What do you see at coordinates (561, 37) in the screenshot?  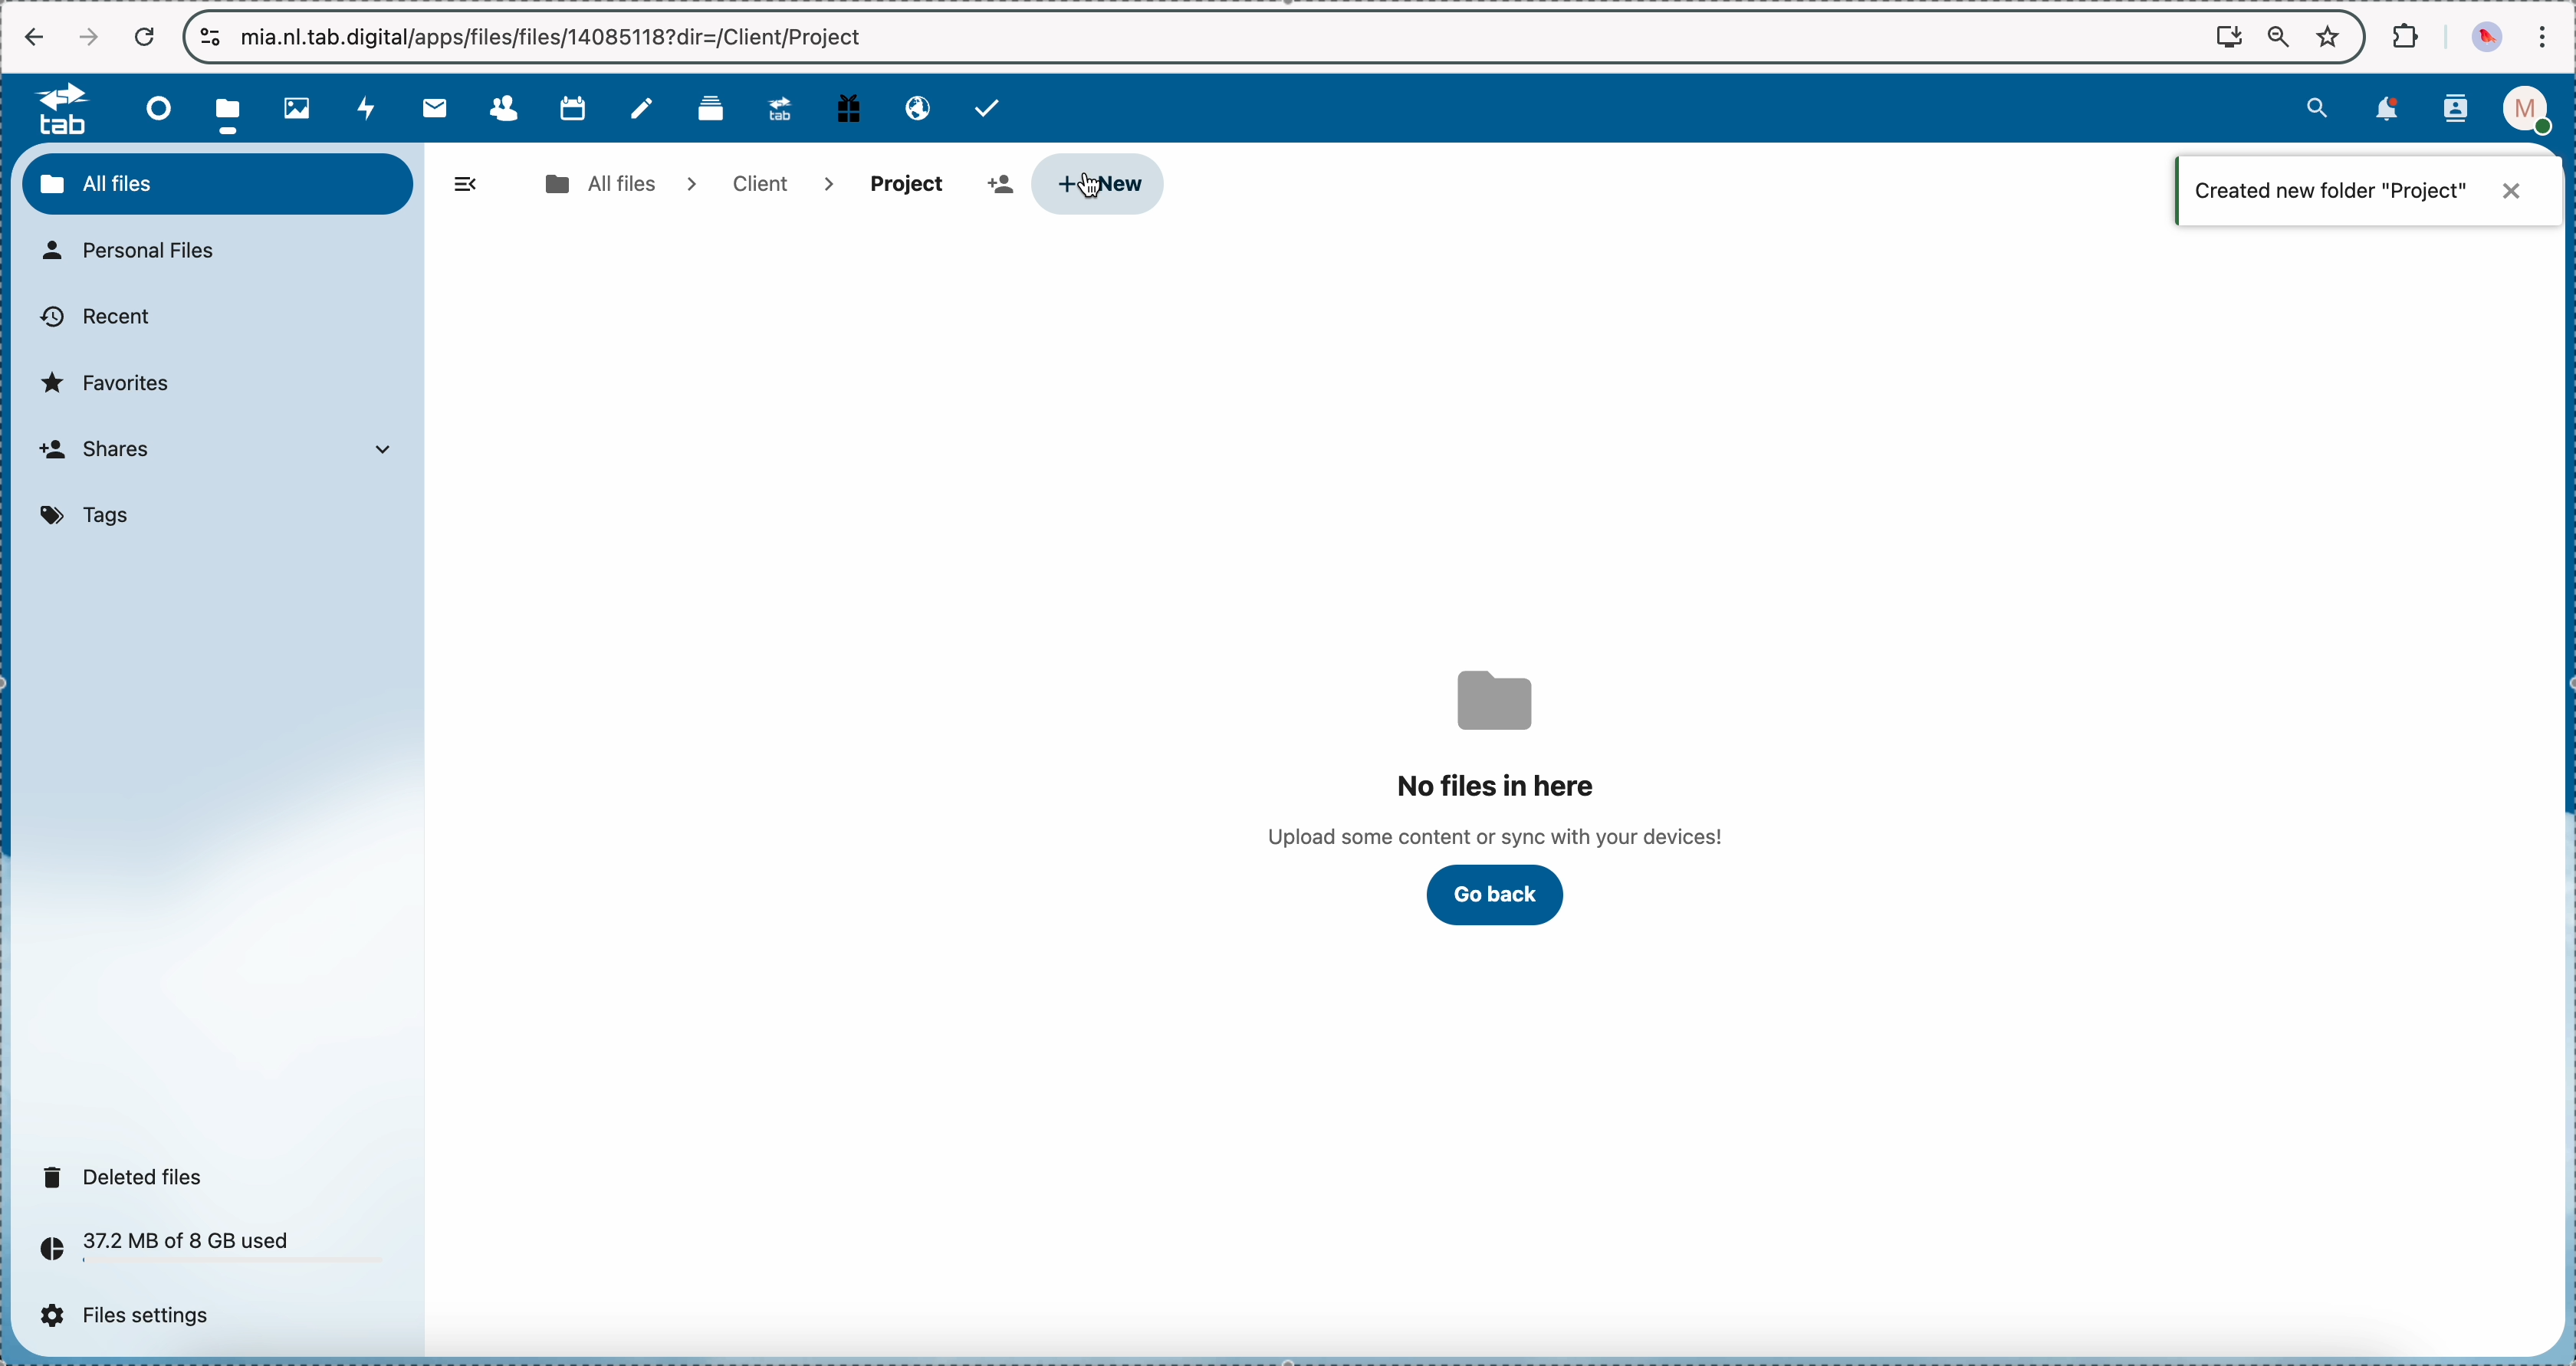 I see `url` at bounding box center [561, 37].